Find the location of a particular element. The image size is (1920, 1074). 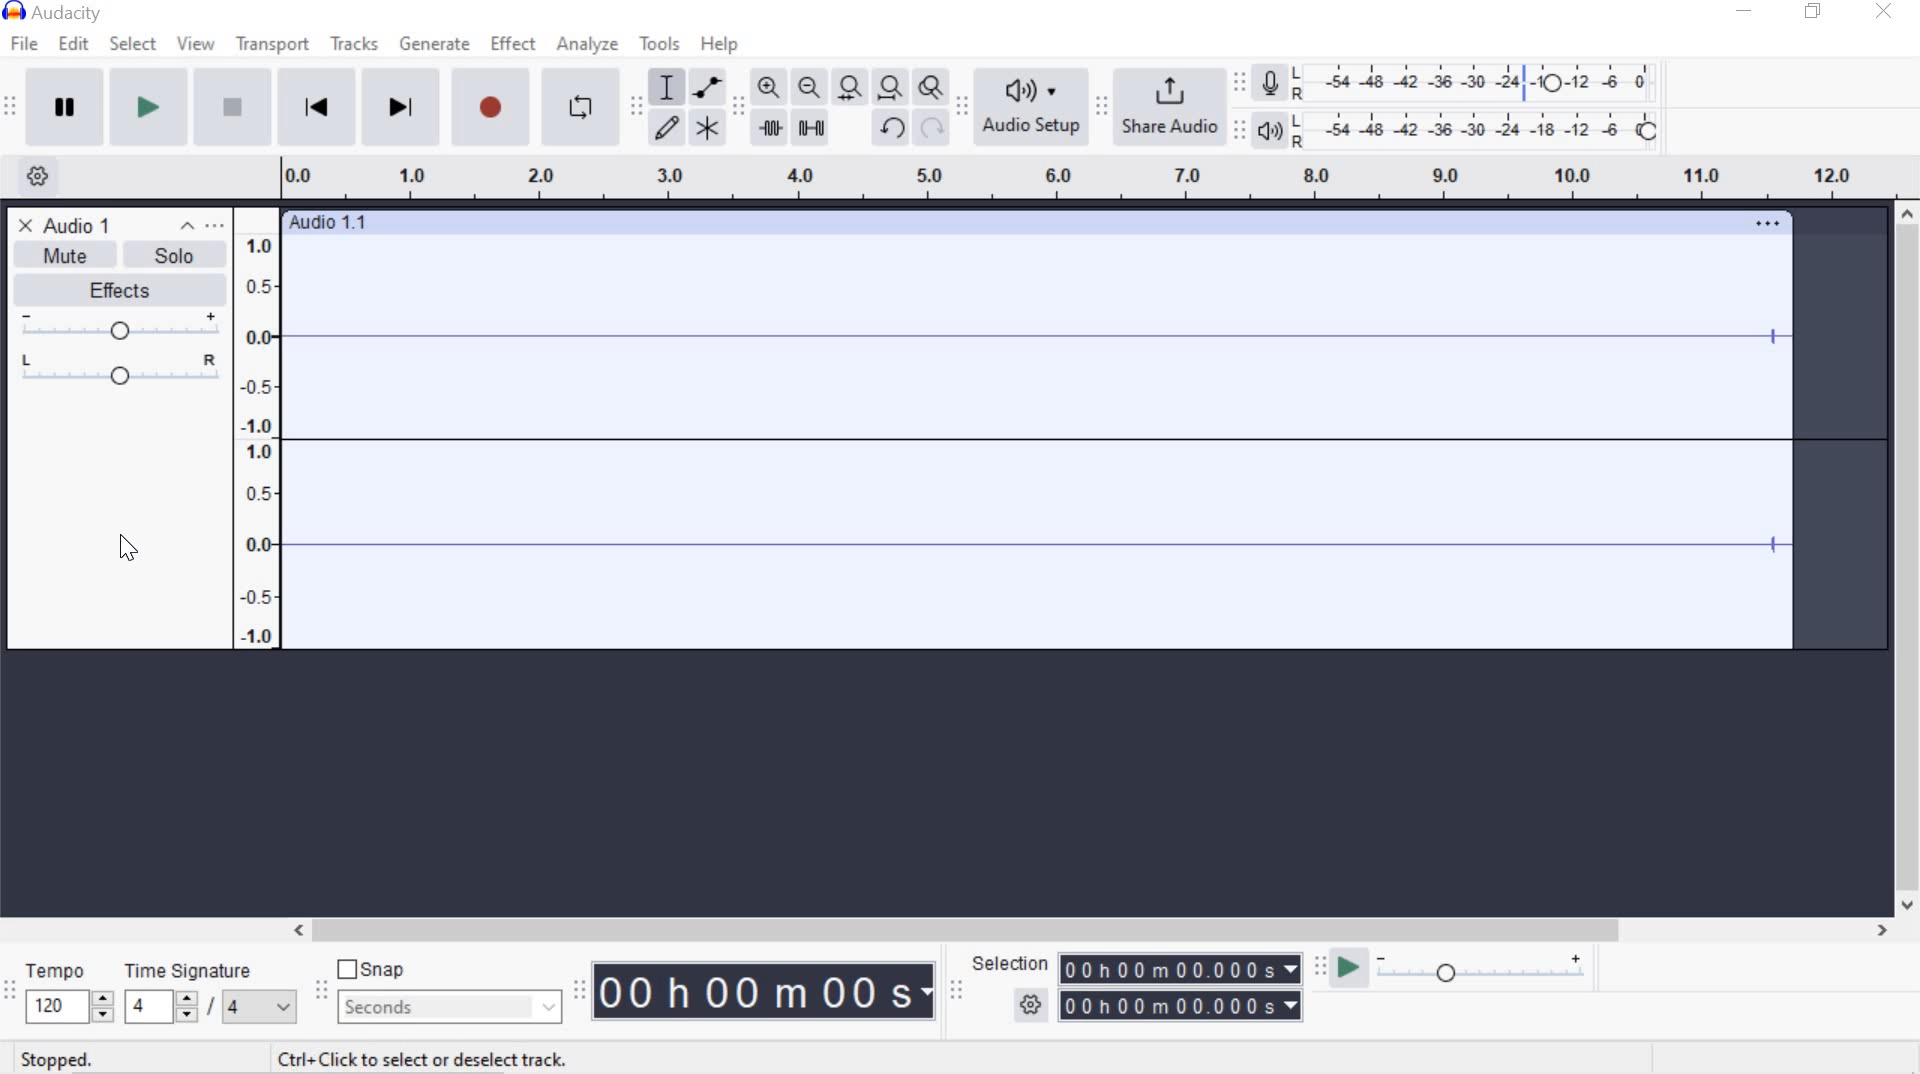

generate is located at coordinates (437, 45).